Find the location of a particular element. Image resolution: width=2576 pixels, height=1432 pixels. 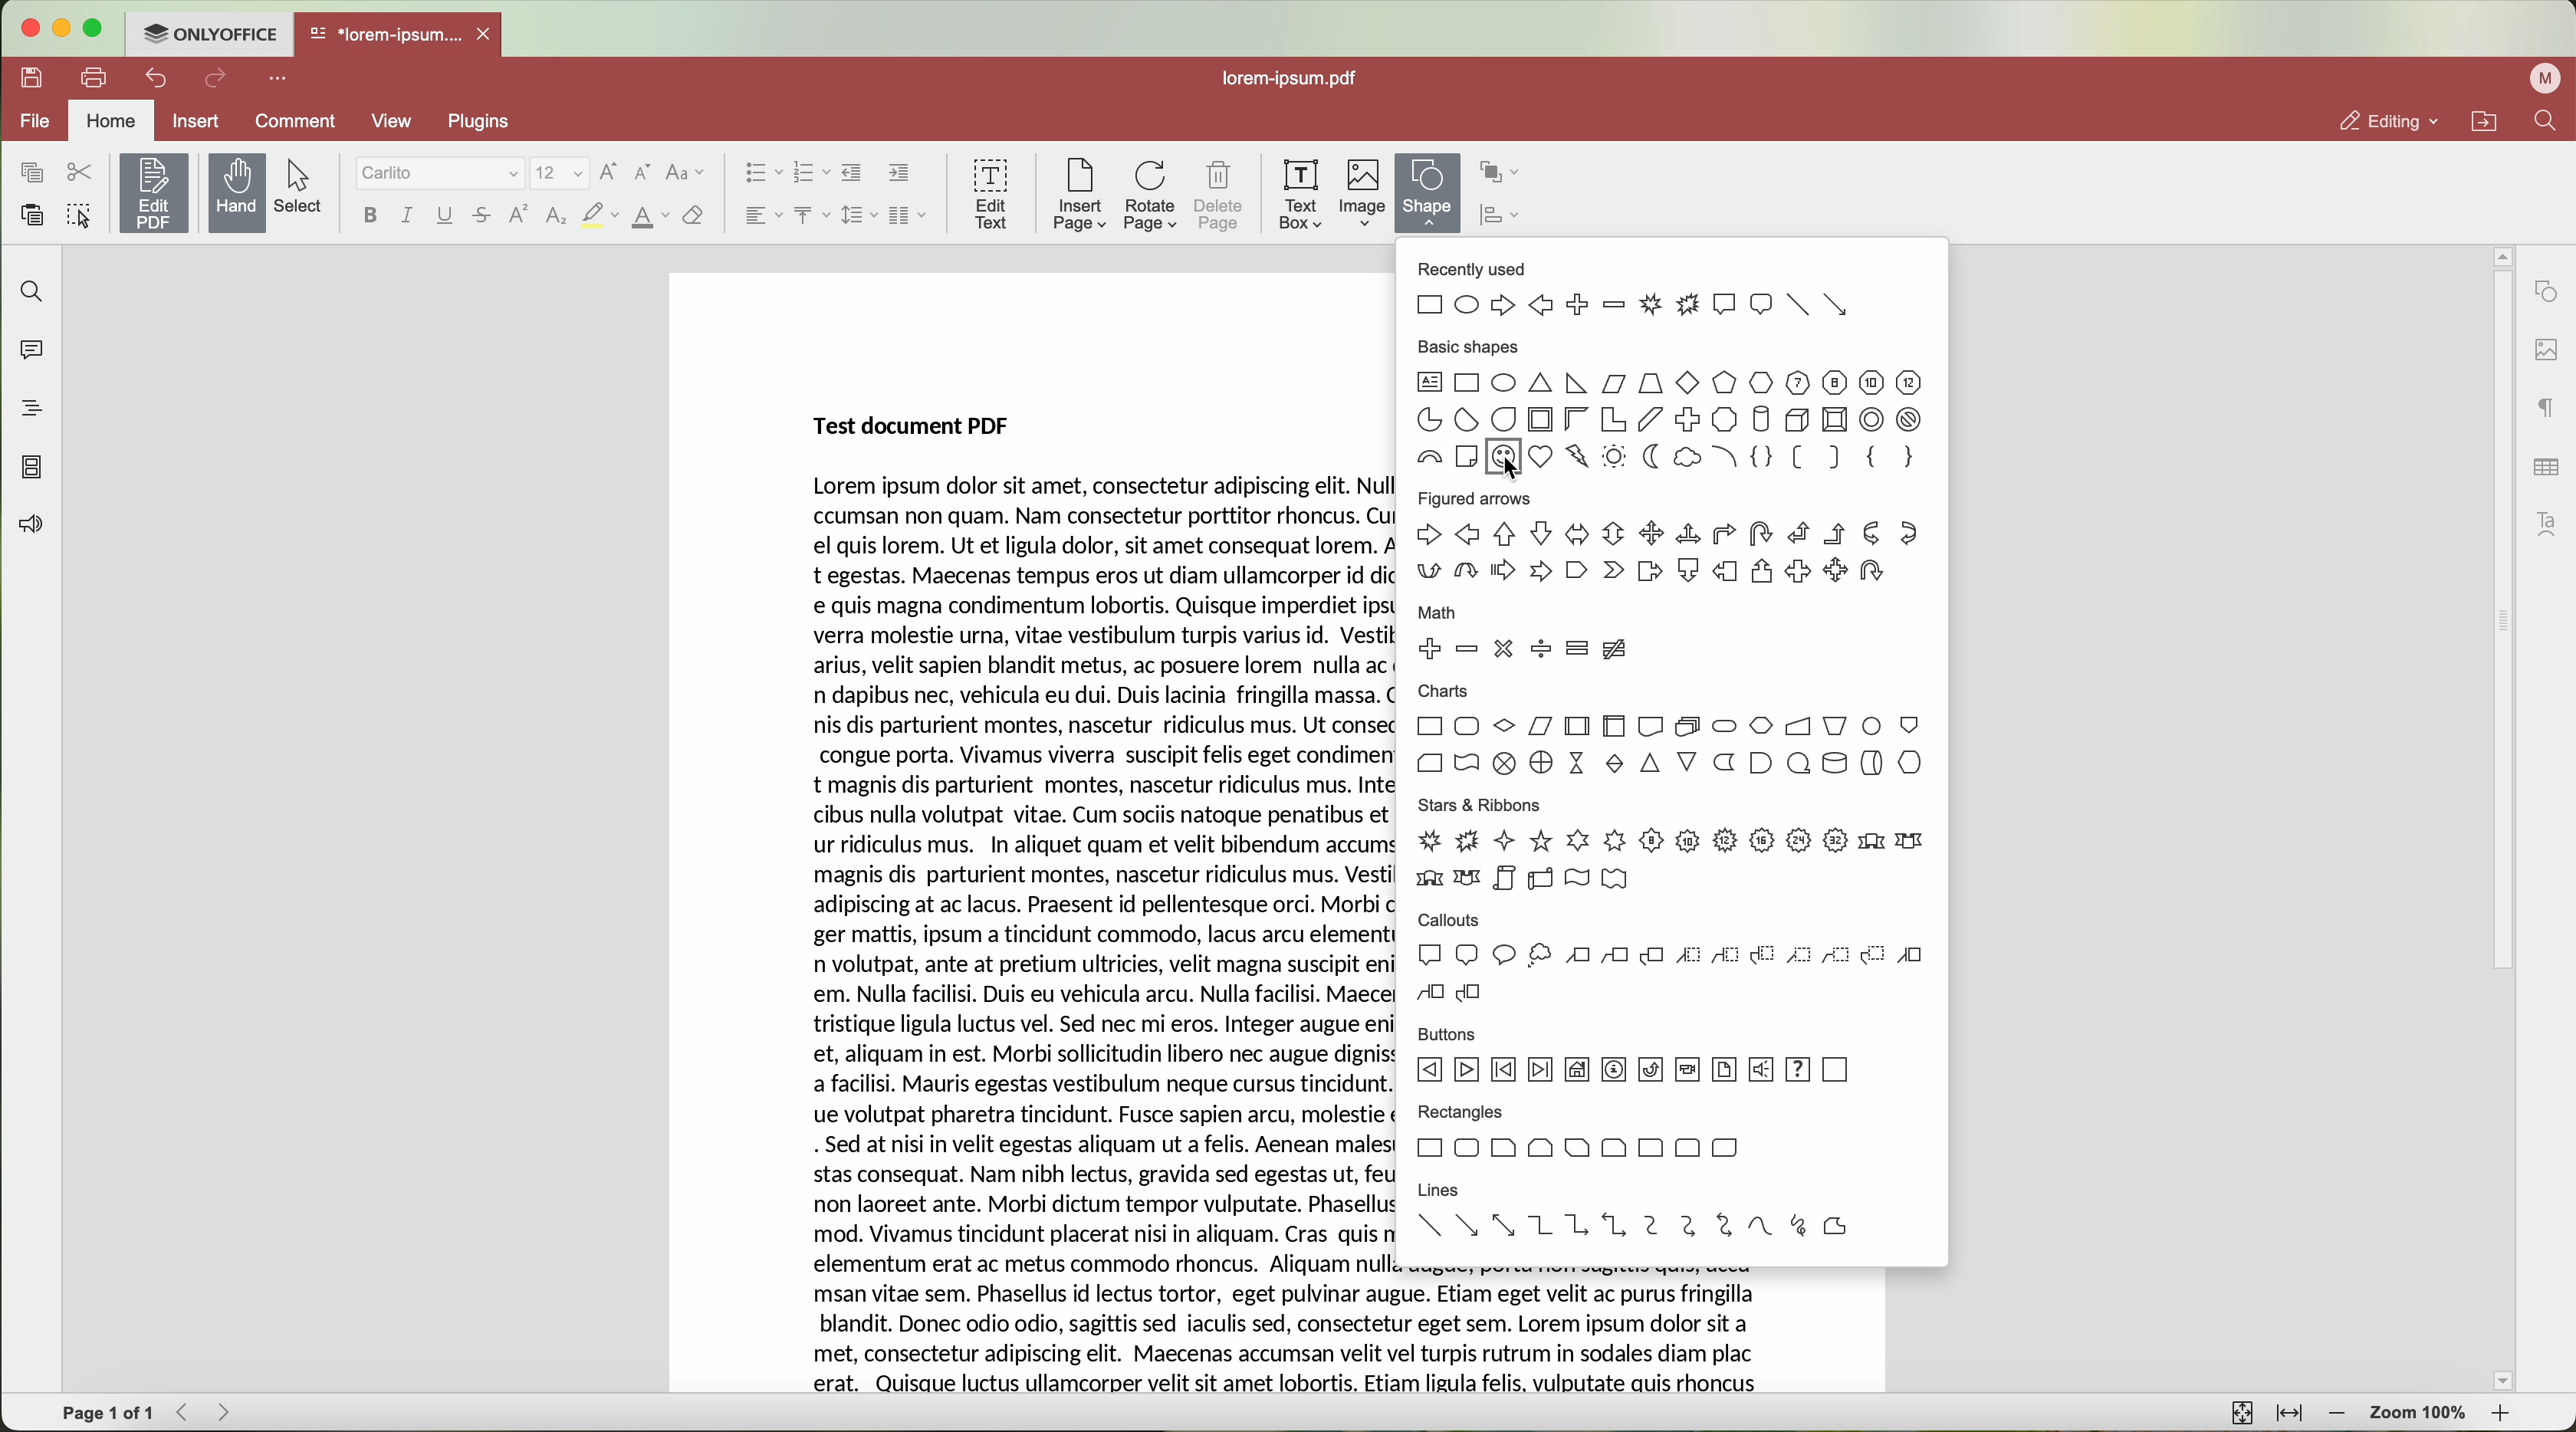

lorem-ipsum.pdf is located at coordinates (1299, 79).